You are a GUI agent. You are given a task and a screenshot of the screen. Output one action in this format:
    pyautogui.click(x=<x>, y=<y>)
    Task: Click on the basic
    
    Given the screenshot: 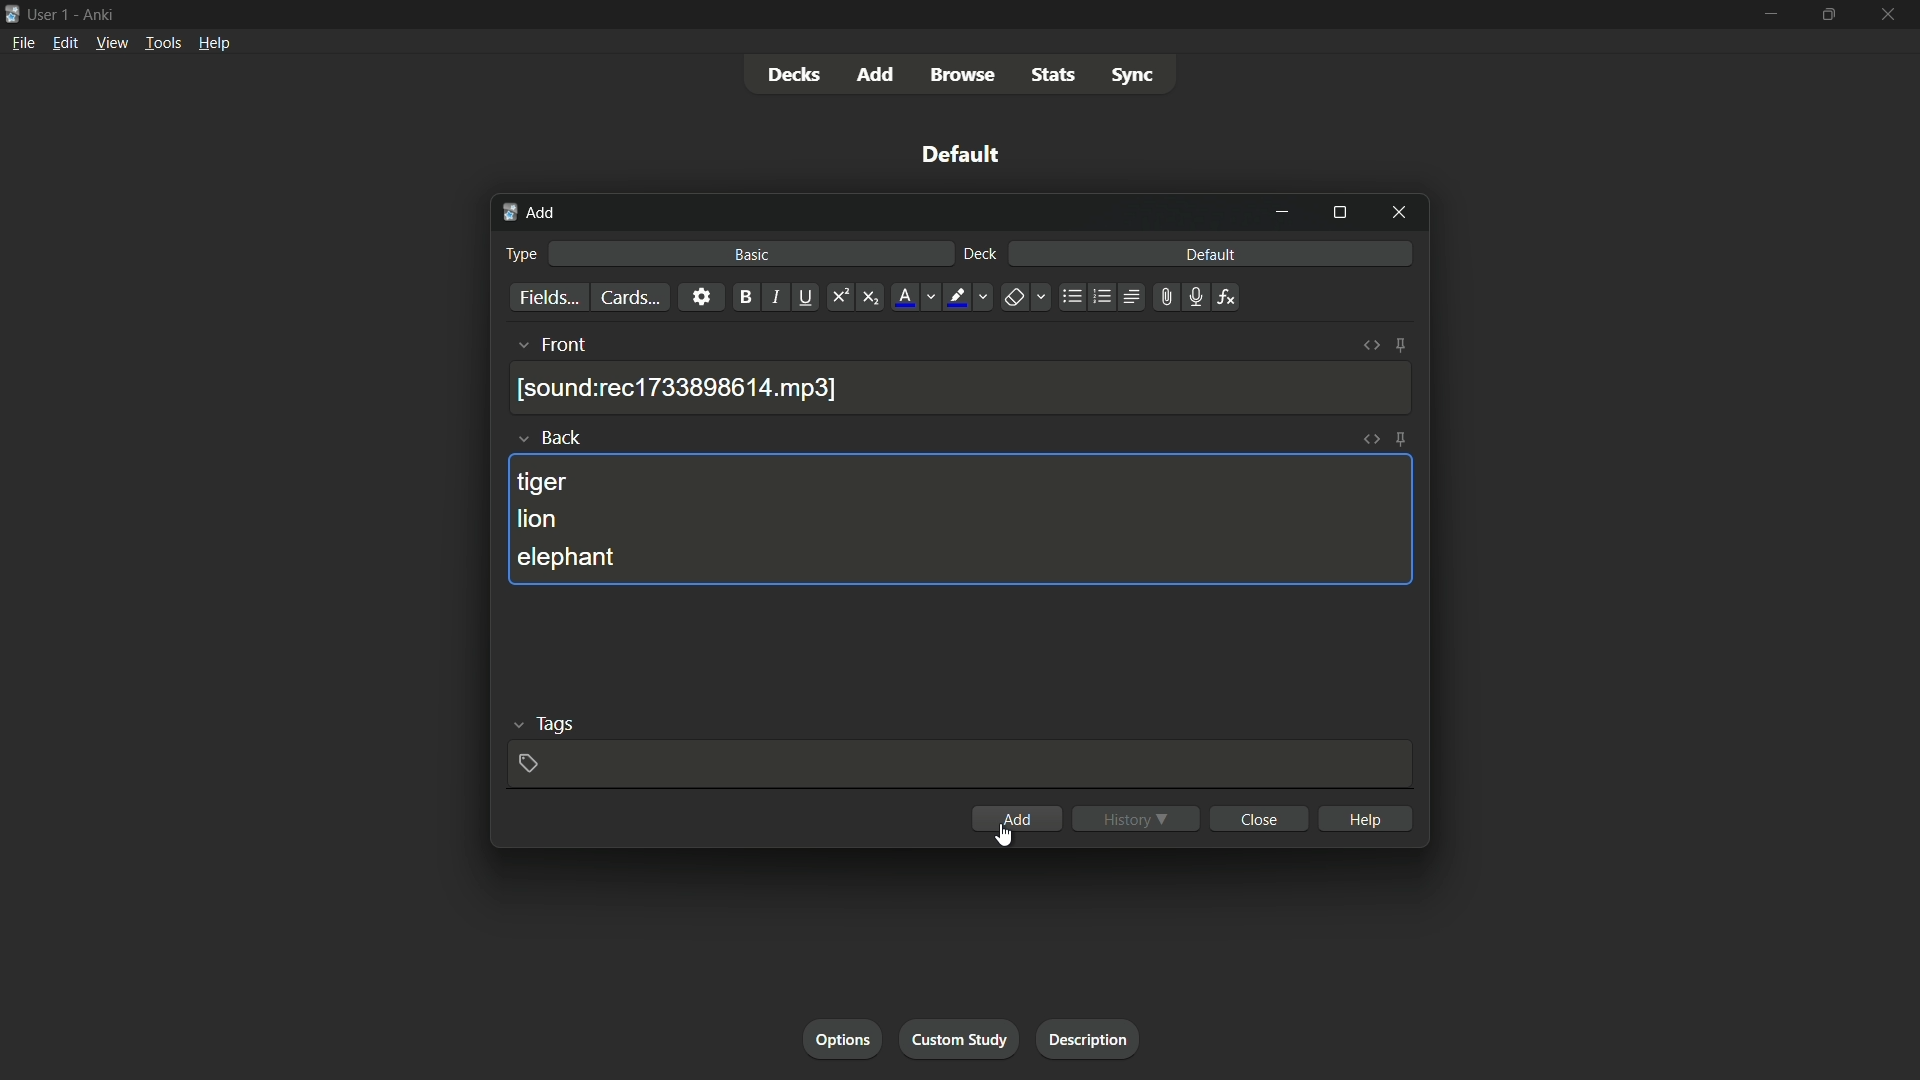 What is the action you would take?
    pyautogui.click(x=752, y=255)
    